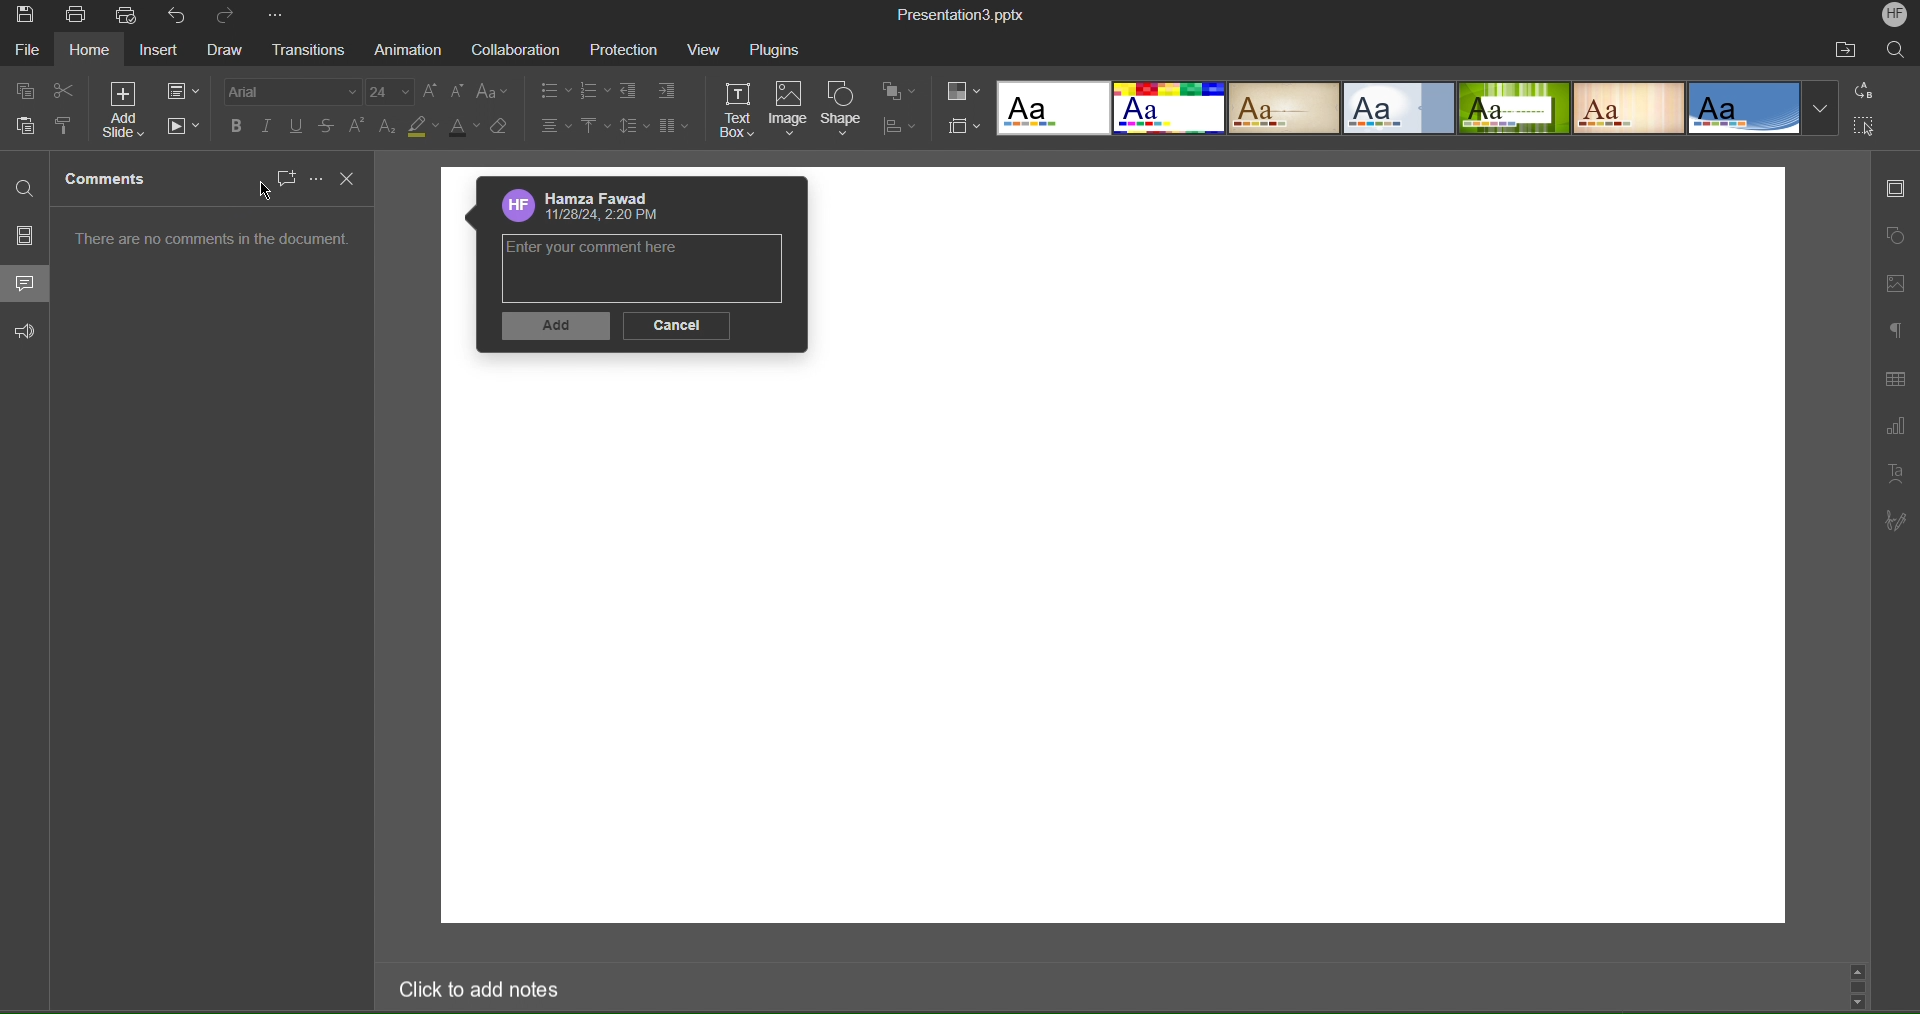 This screenshot has height=1014, width=1920. I want to click on Paragraph Settings, so click(1895, 328).